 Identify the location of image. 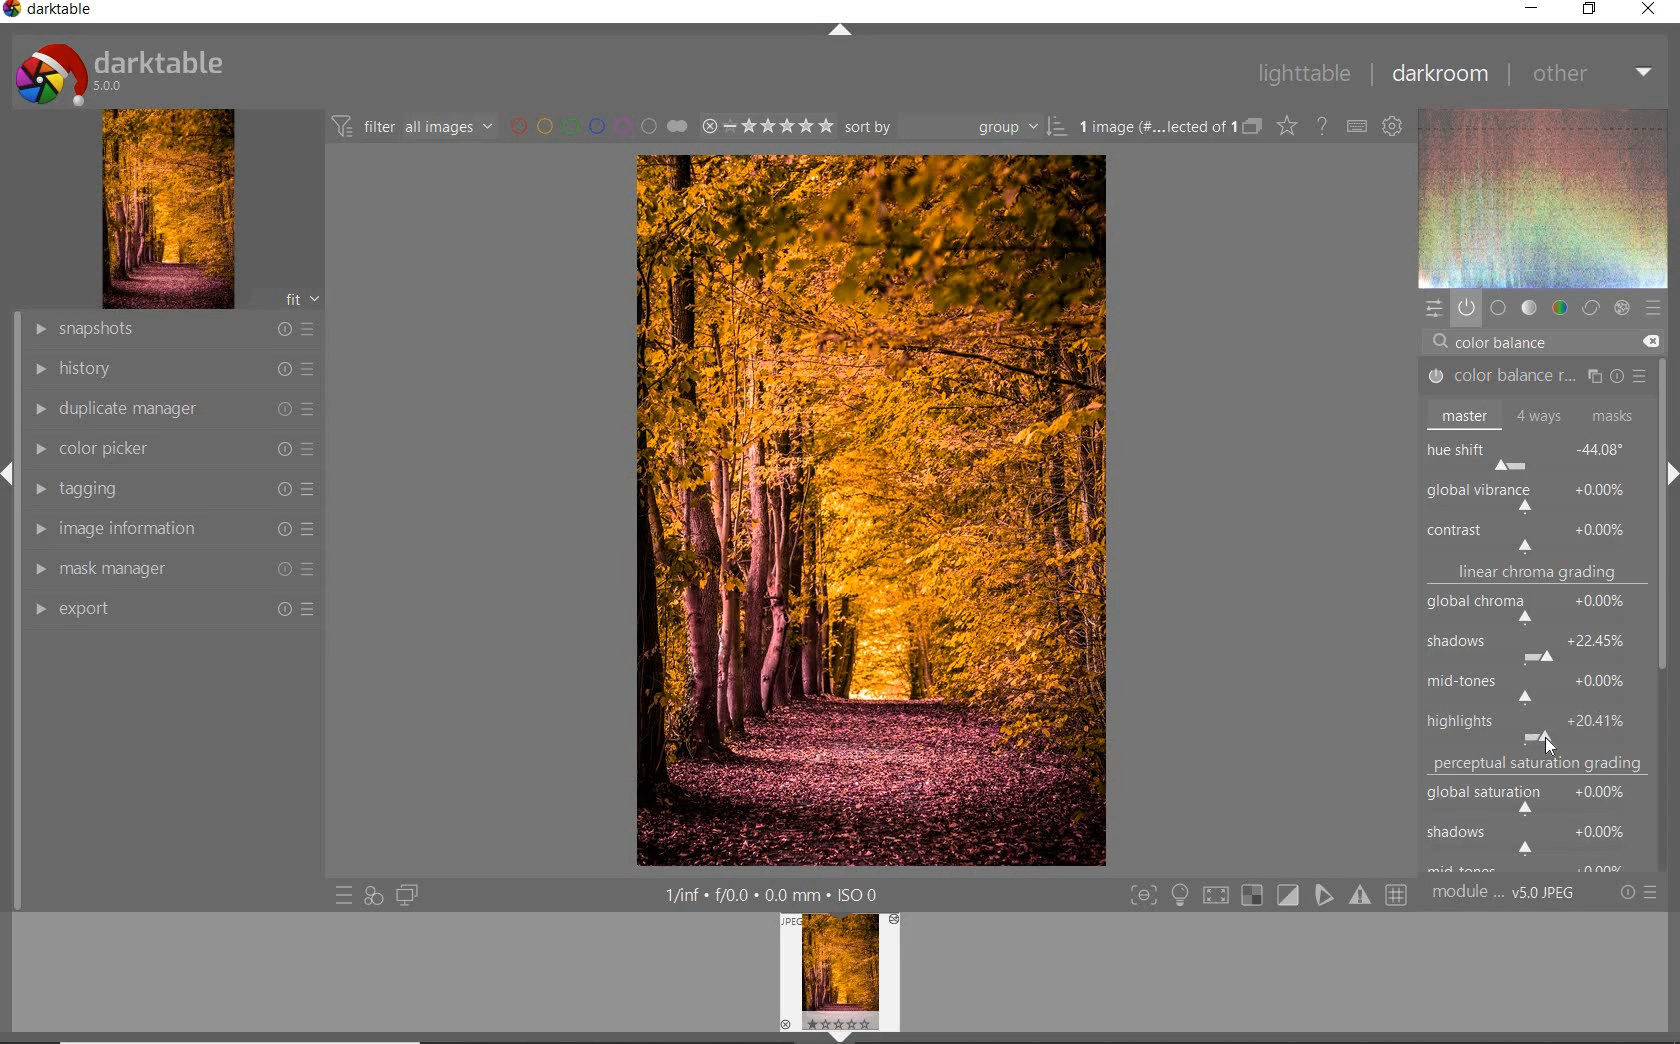
(169, 209).